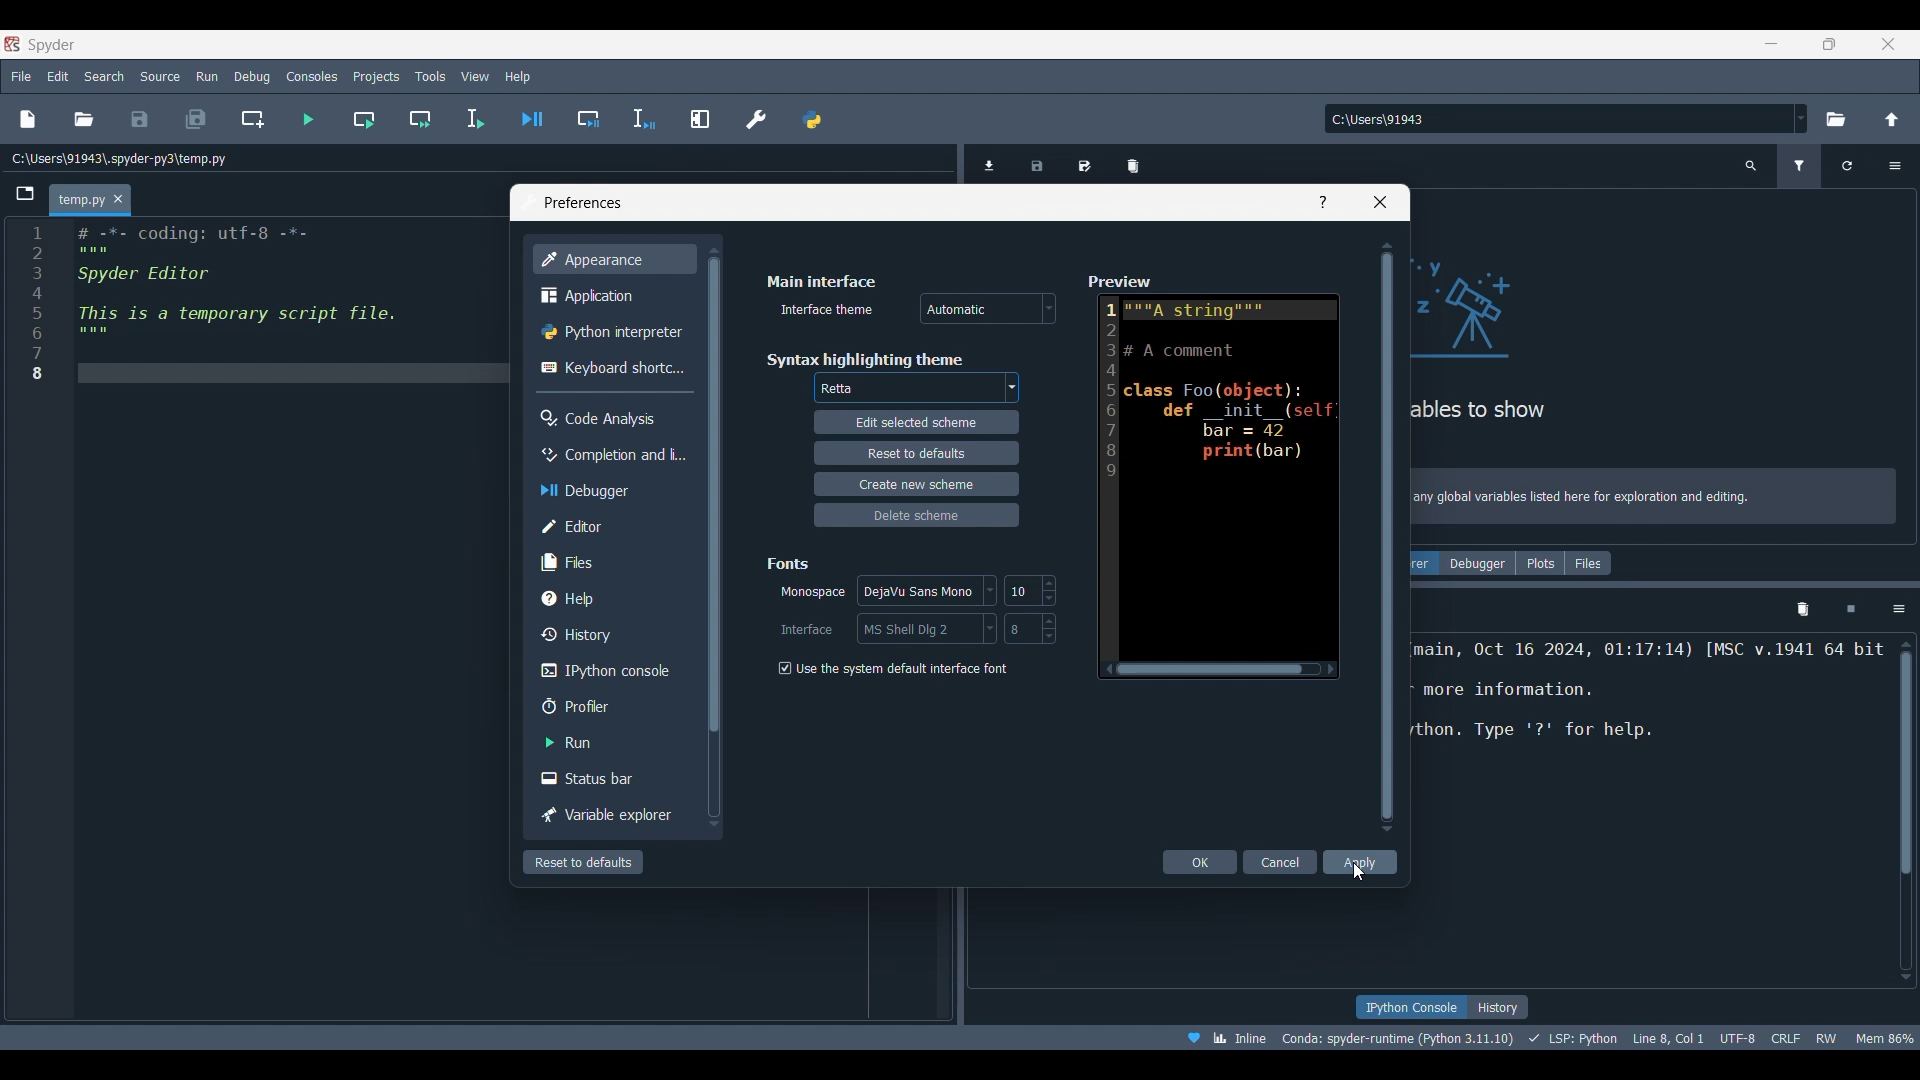 This screenshot has width=1920, height=1080. What do you see at coordinates (609, 671) in the screenshot?
I see `IPython console` at bounding box center [609, 671].